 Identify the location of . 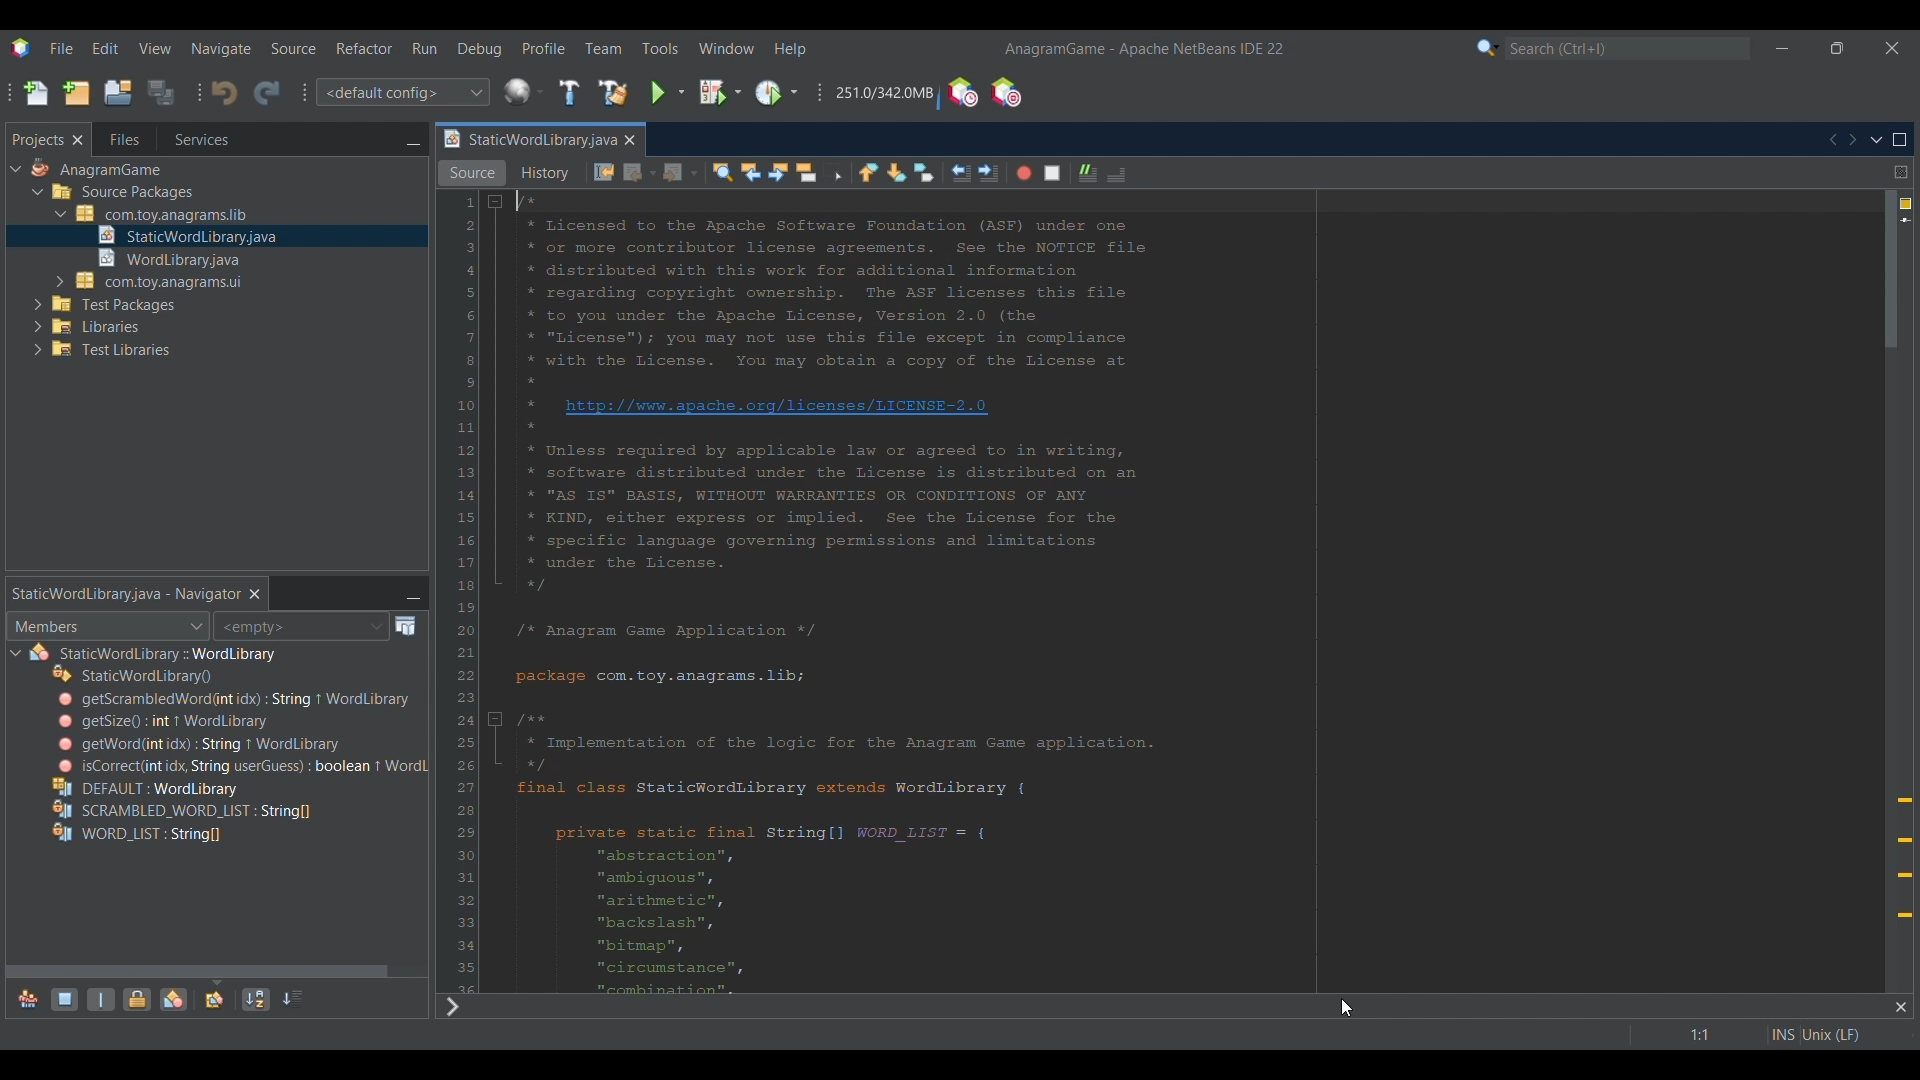
(95, 324).